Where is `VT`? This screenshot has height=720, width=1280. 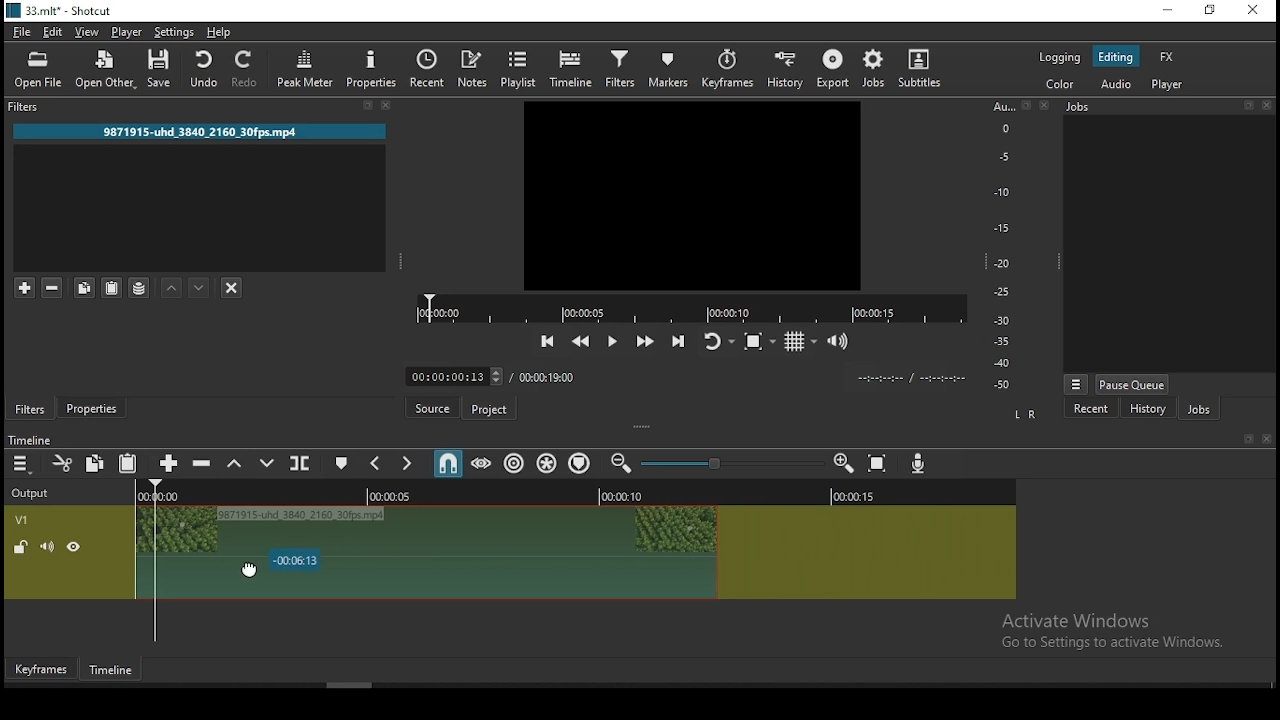 VT is located at coordinates (39, 517).